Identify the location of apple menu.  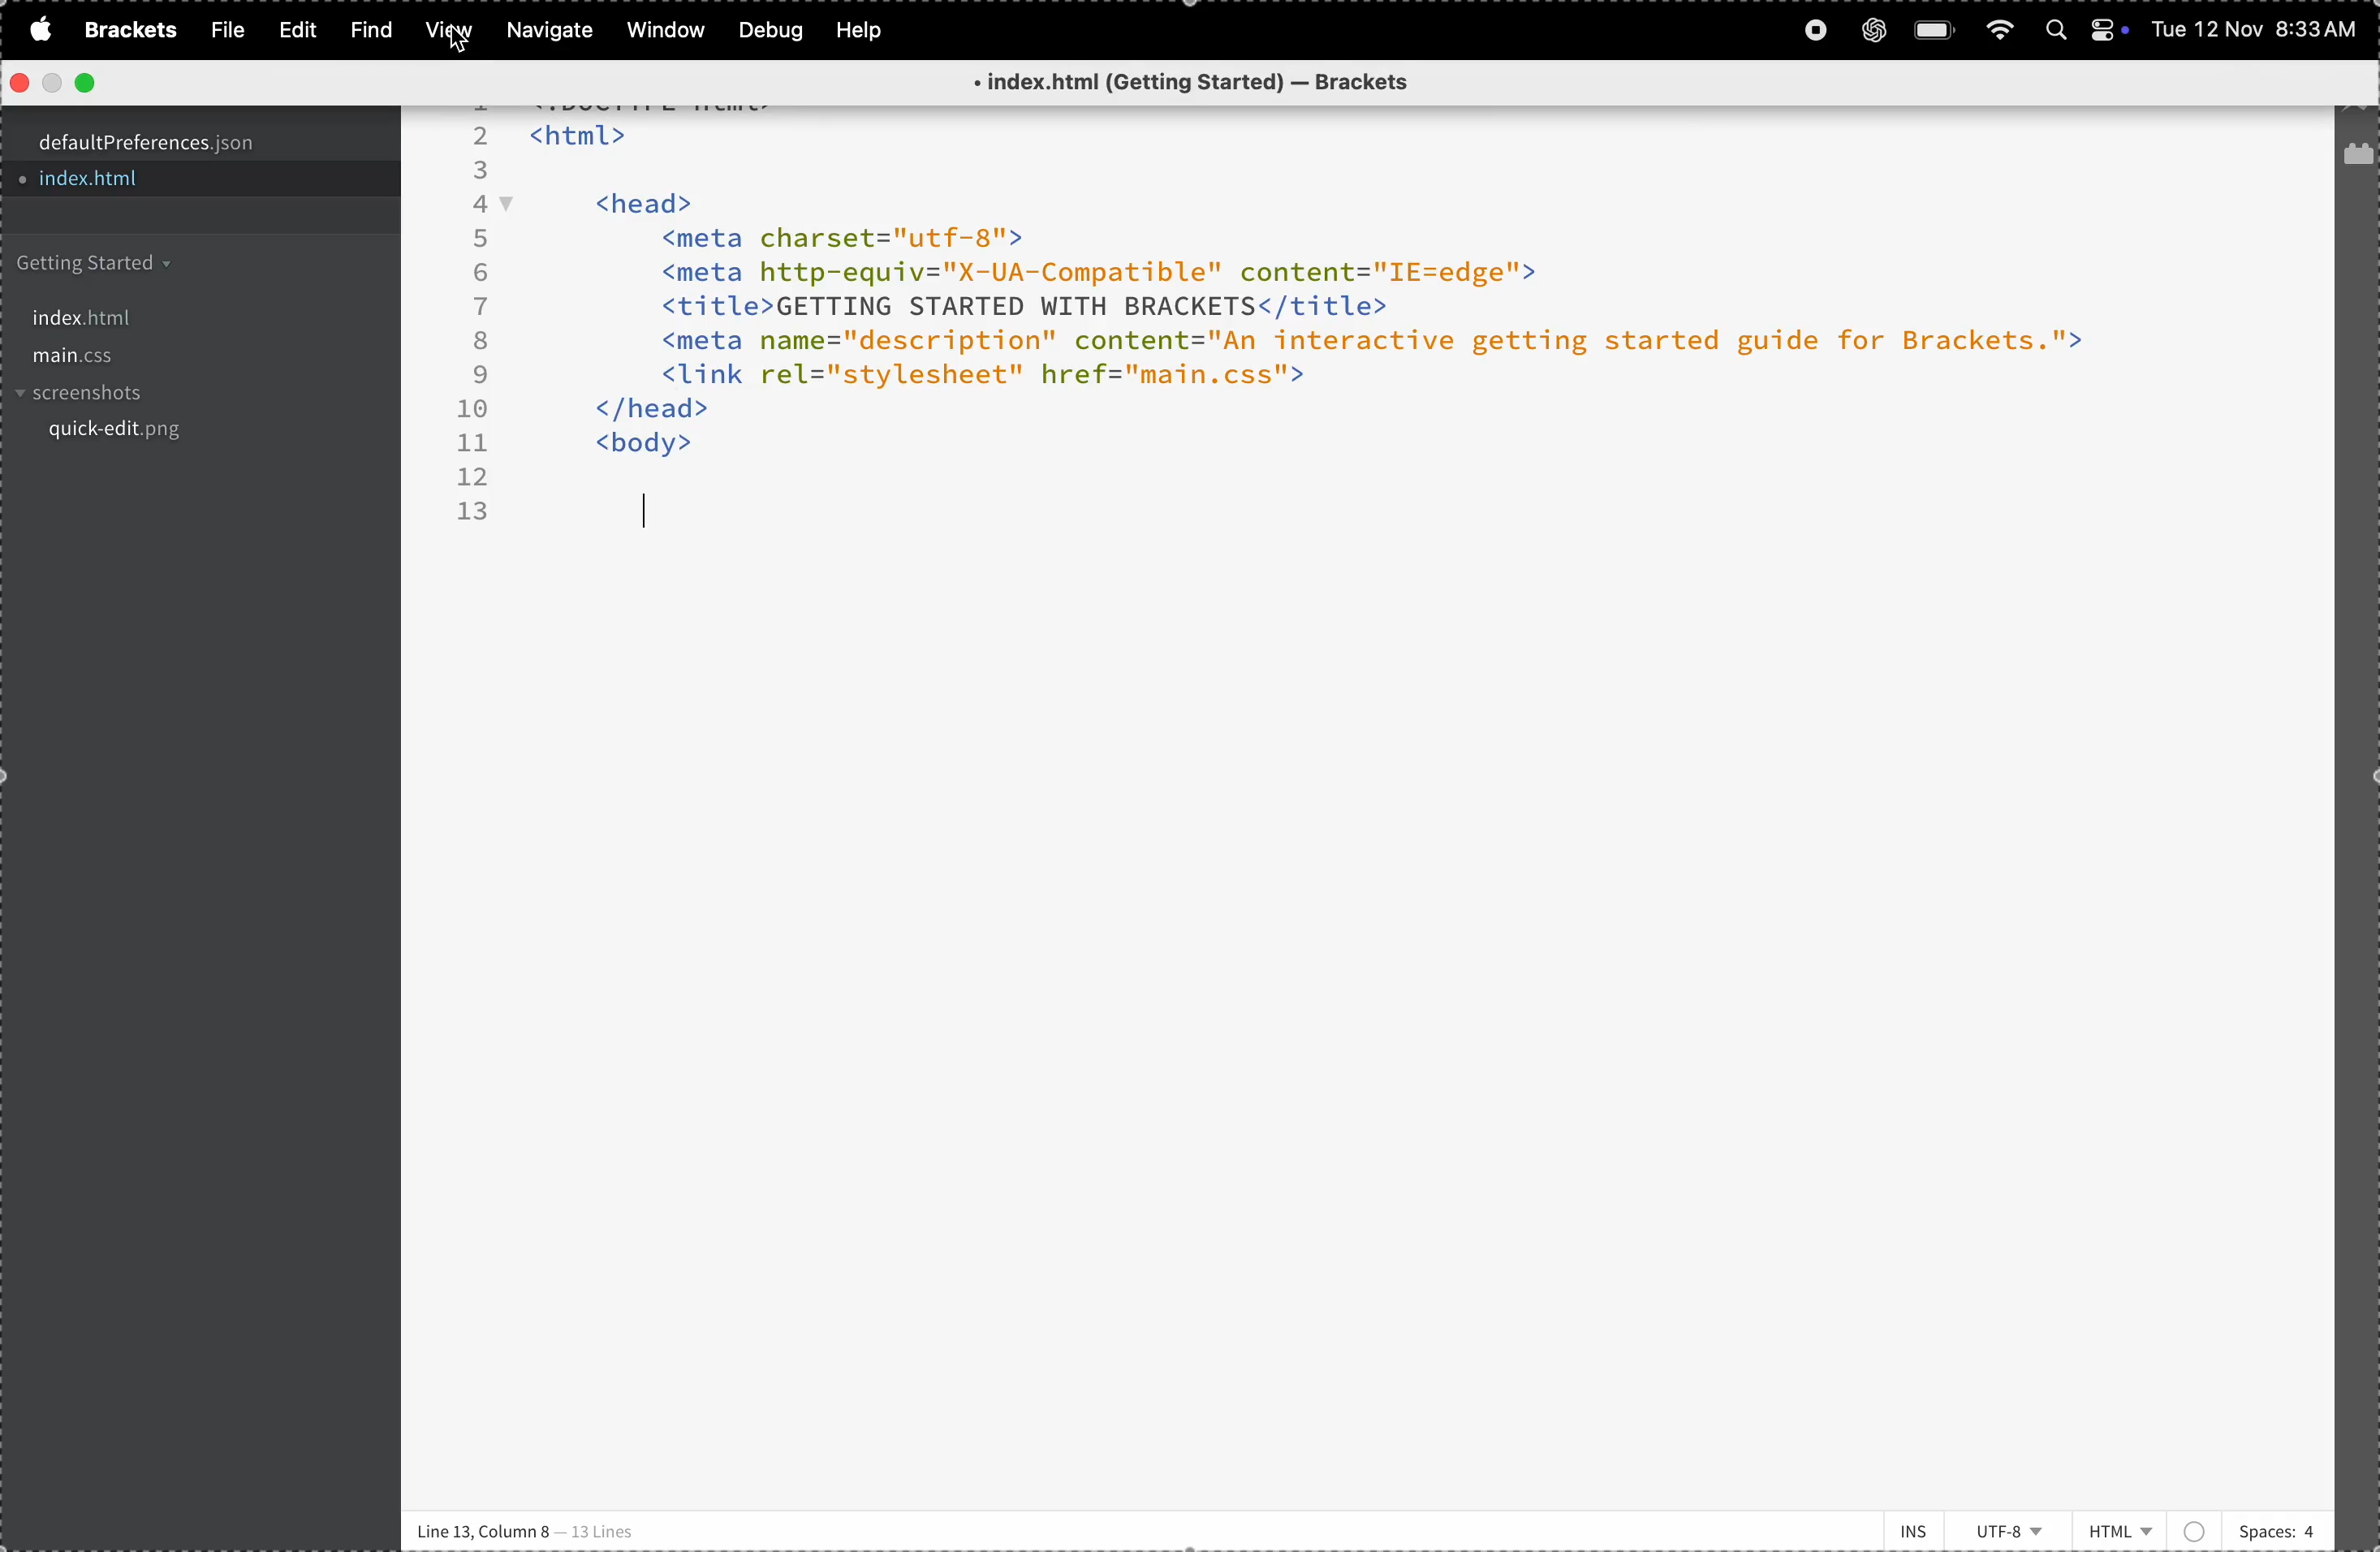
(35, 29).